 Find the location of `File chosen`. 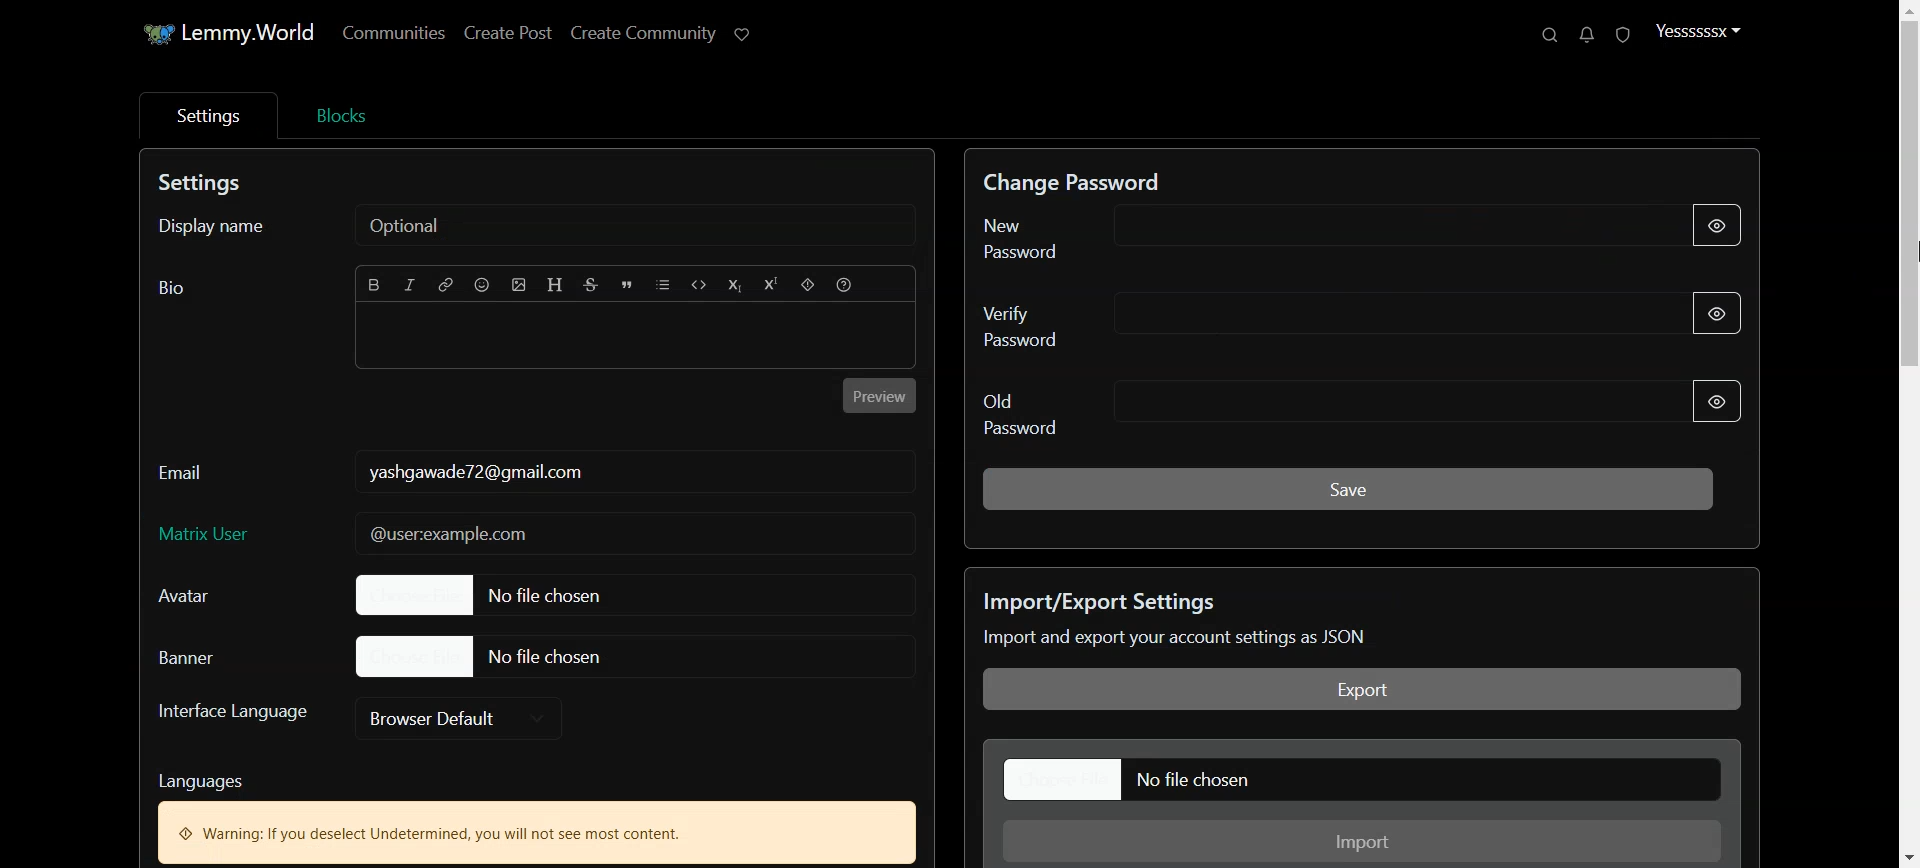

File chosen is located at coordinates (1361, 779).